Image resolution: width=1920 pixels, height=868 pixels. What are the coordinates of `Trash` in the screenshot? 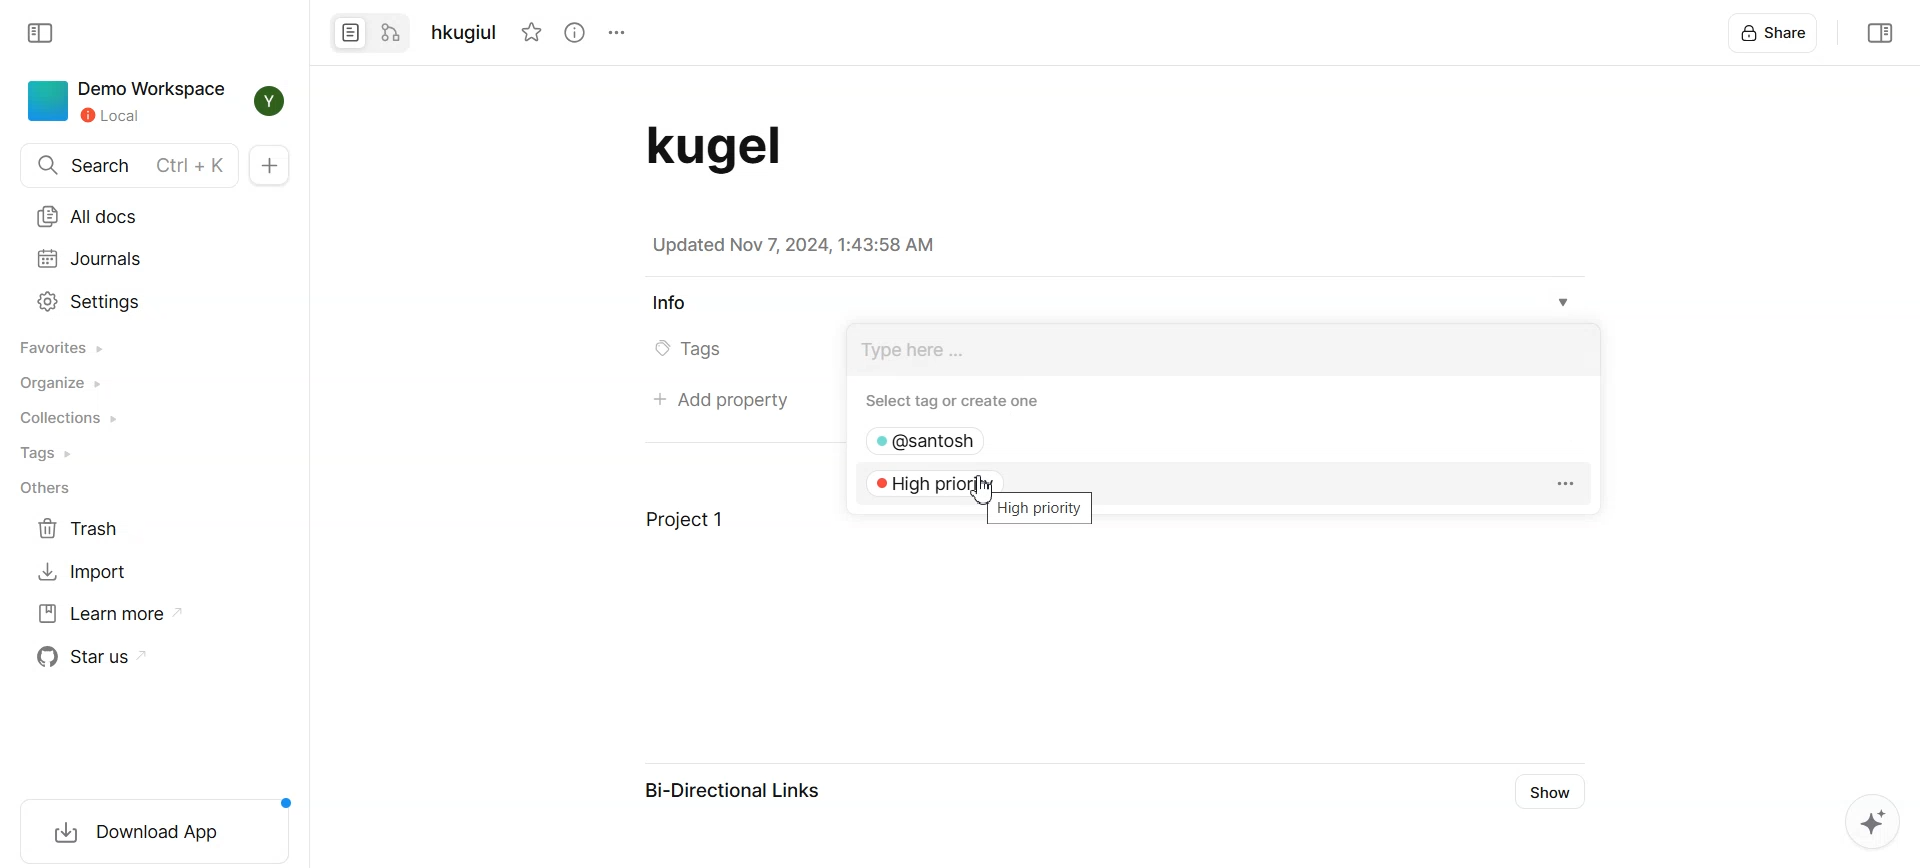 It's located at (85, 528).